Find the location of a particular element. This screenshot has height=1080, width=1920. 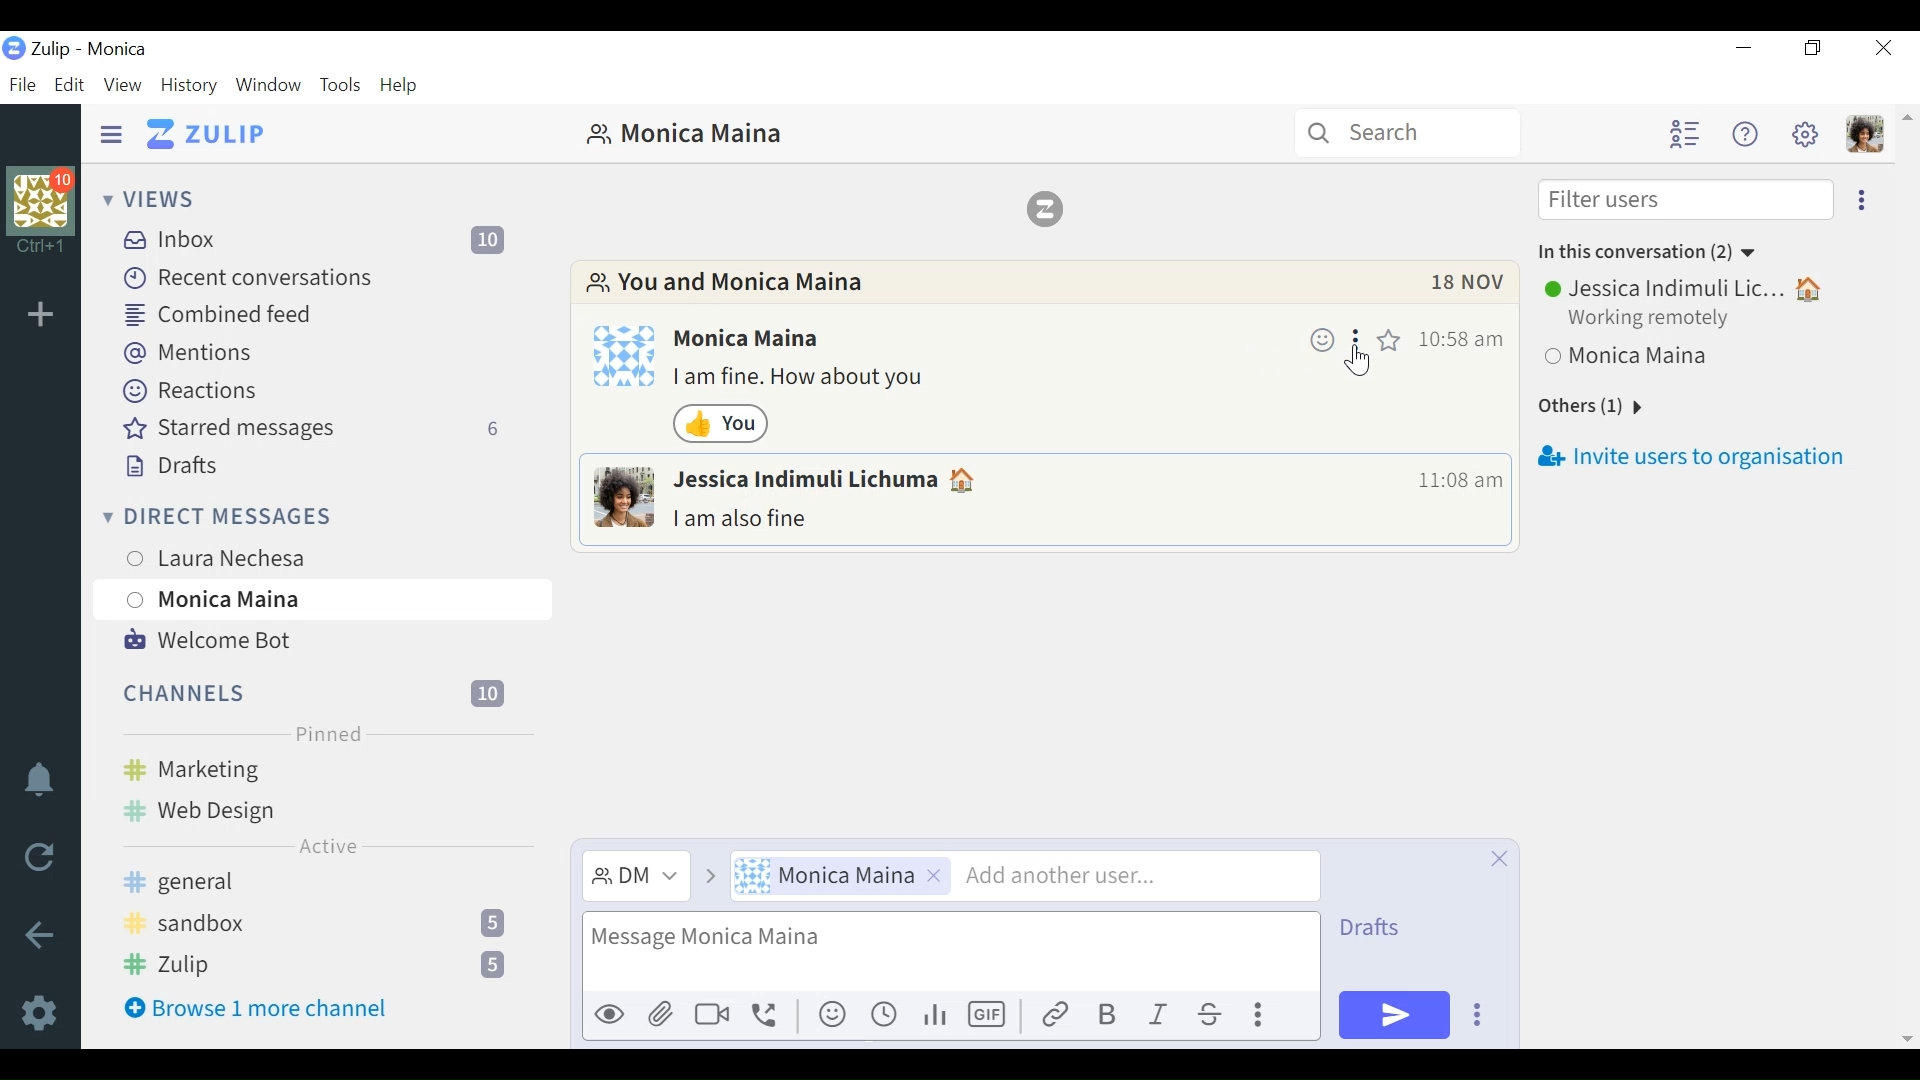

Bold is located at coordinates (1107, 1015).